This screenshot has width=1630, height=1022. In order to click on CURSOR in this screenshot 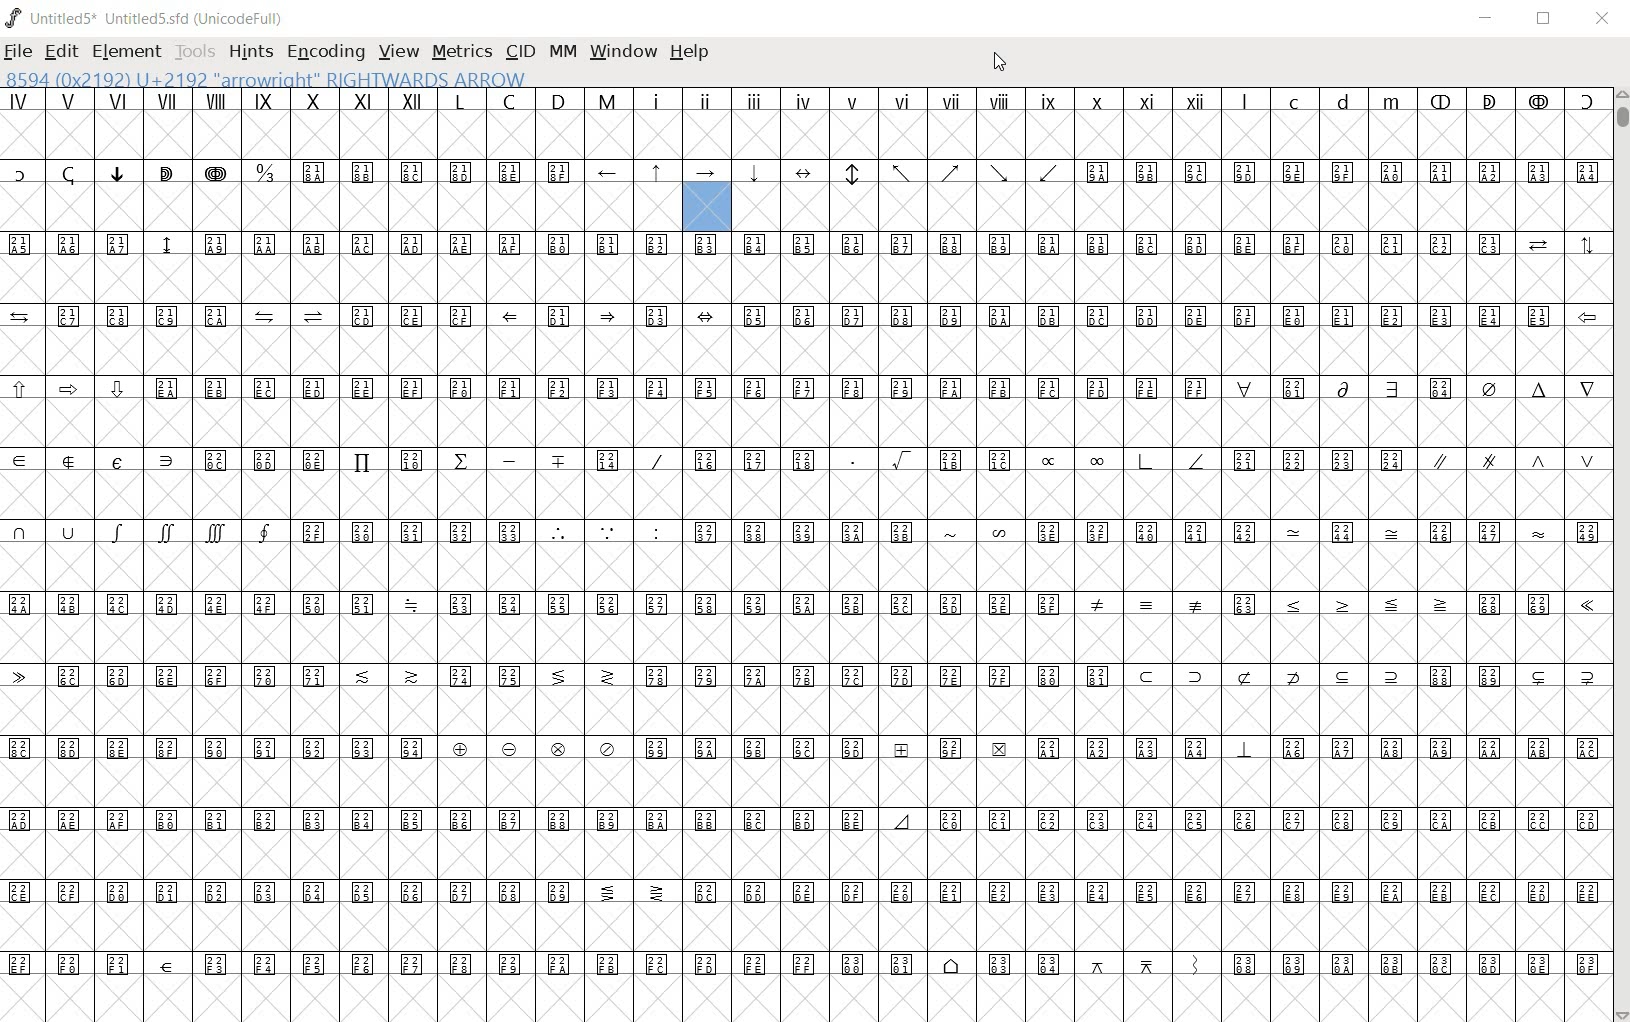, I will do `click(1000, 64)`.